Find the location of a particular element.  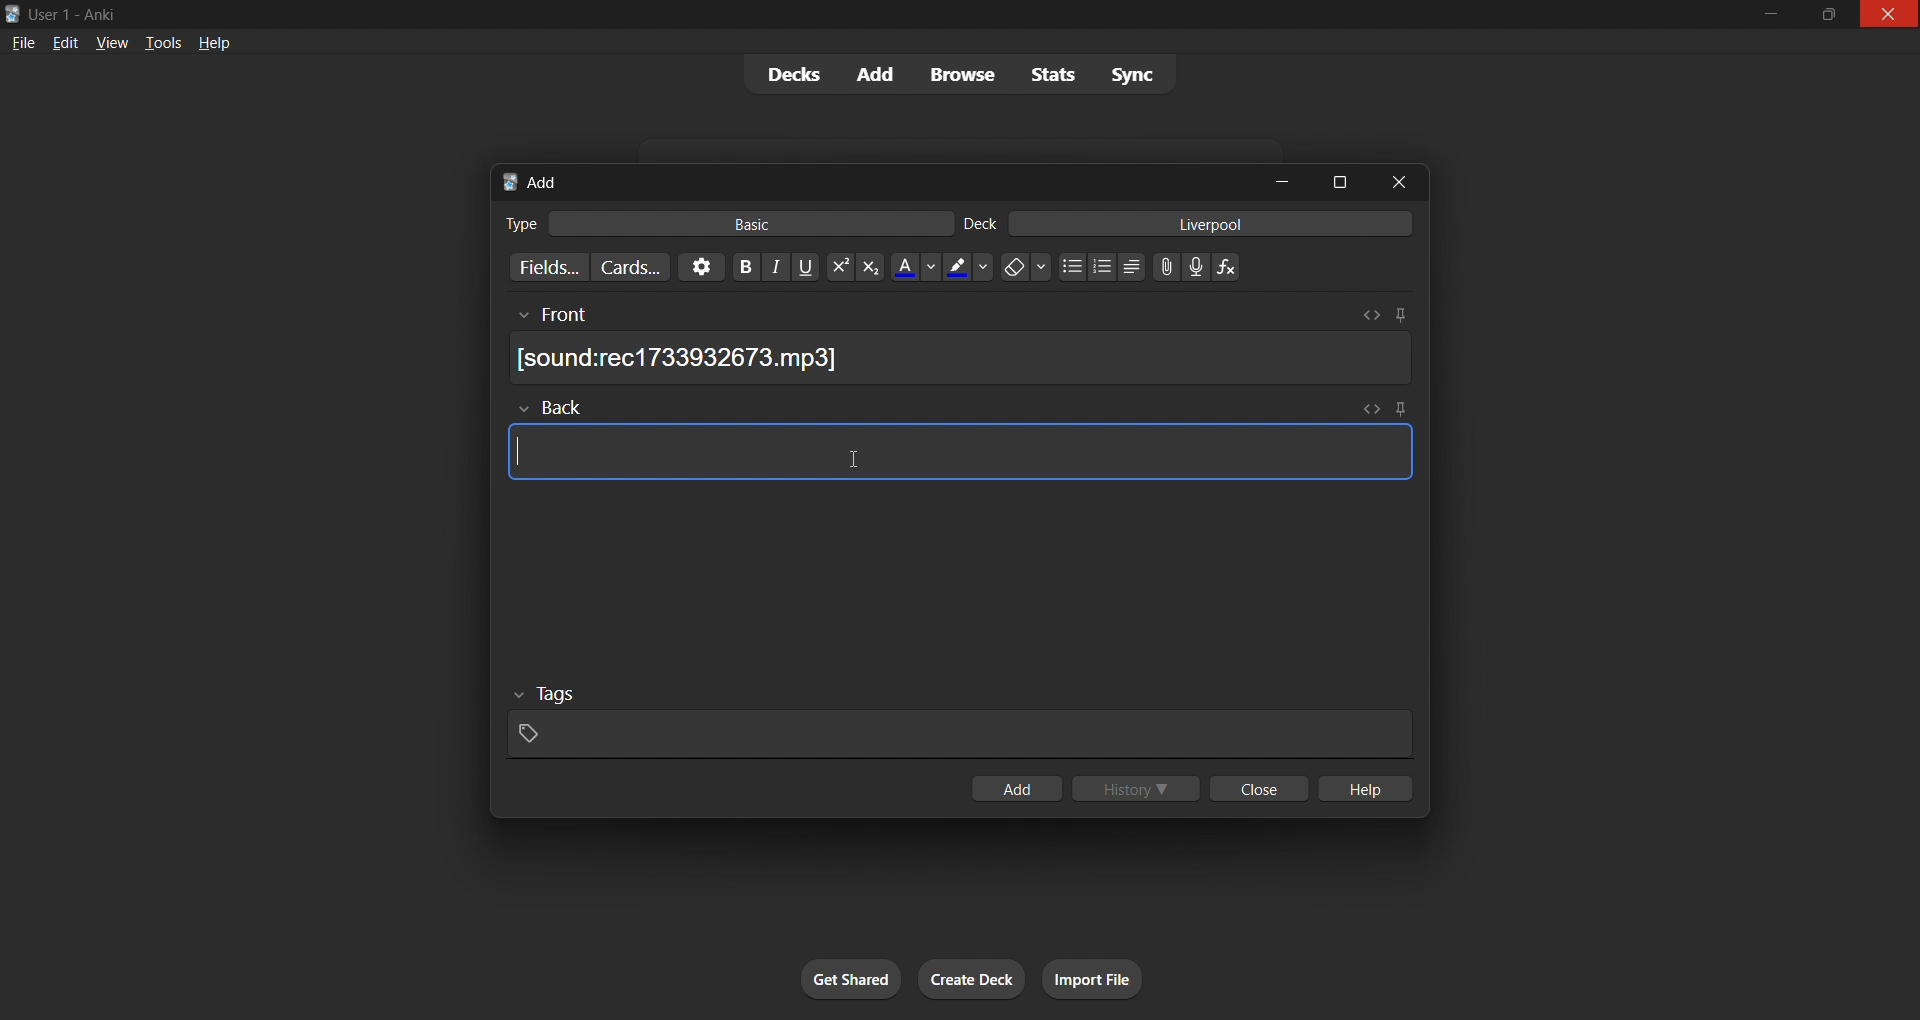

superscript is located at coordinates (836, 265).